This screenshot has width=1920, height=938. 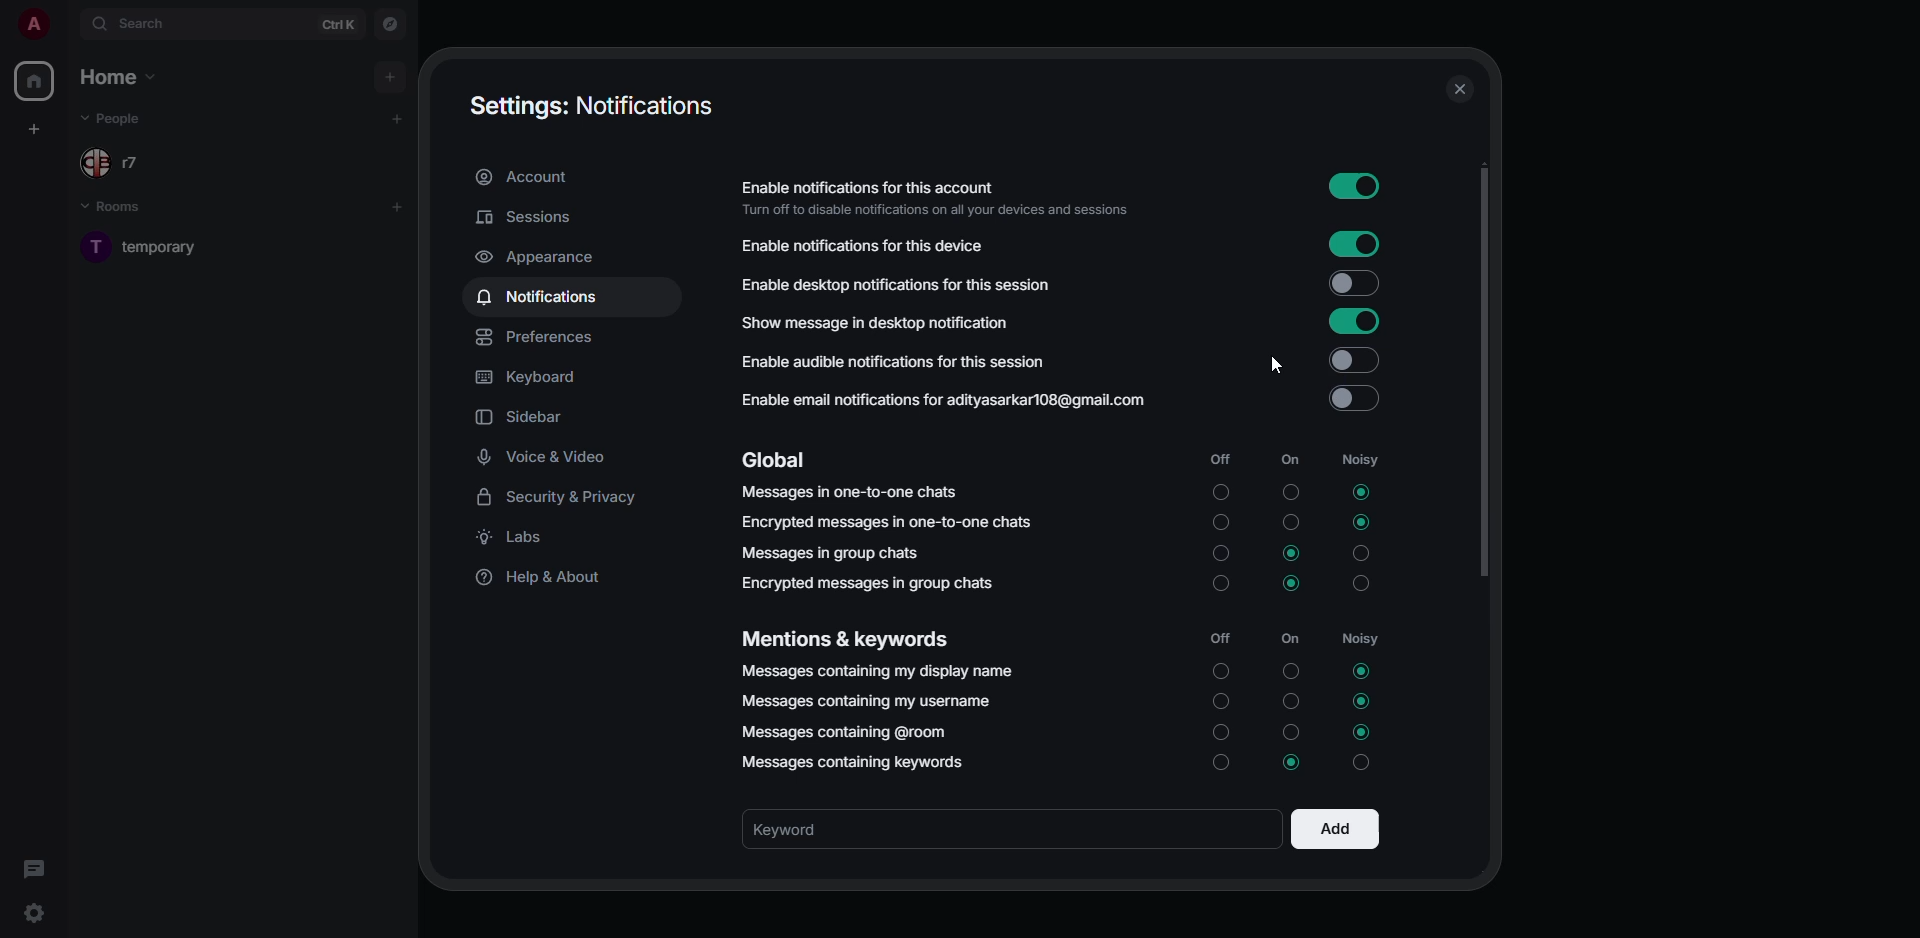 What do you see at coordinates (844, 639) in the screenshot?
I see `mentions & keywords` at bounding box center [844, 639].